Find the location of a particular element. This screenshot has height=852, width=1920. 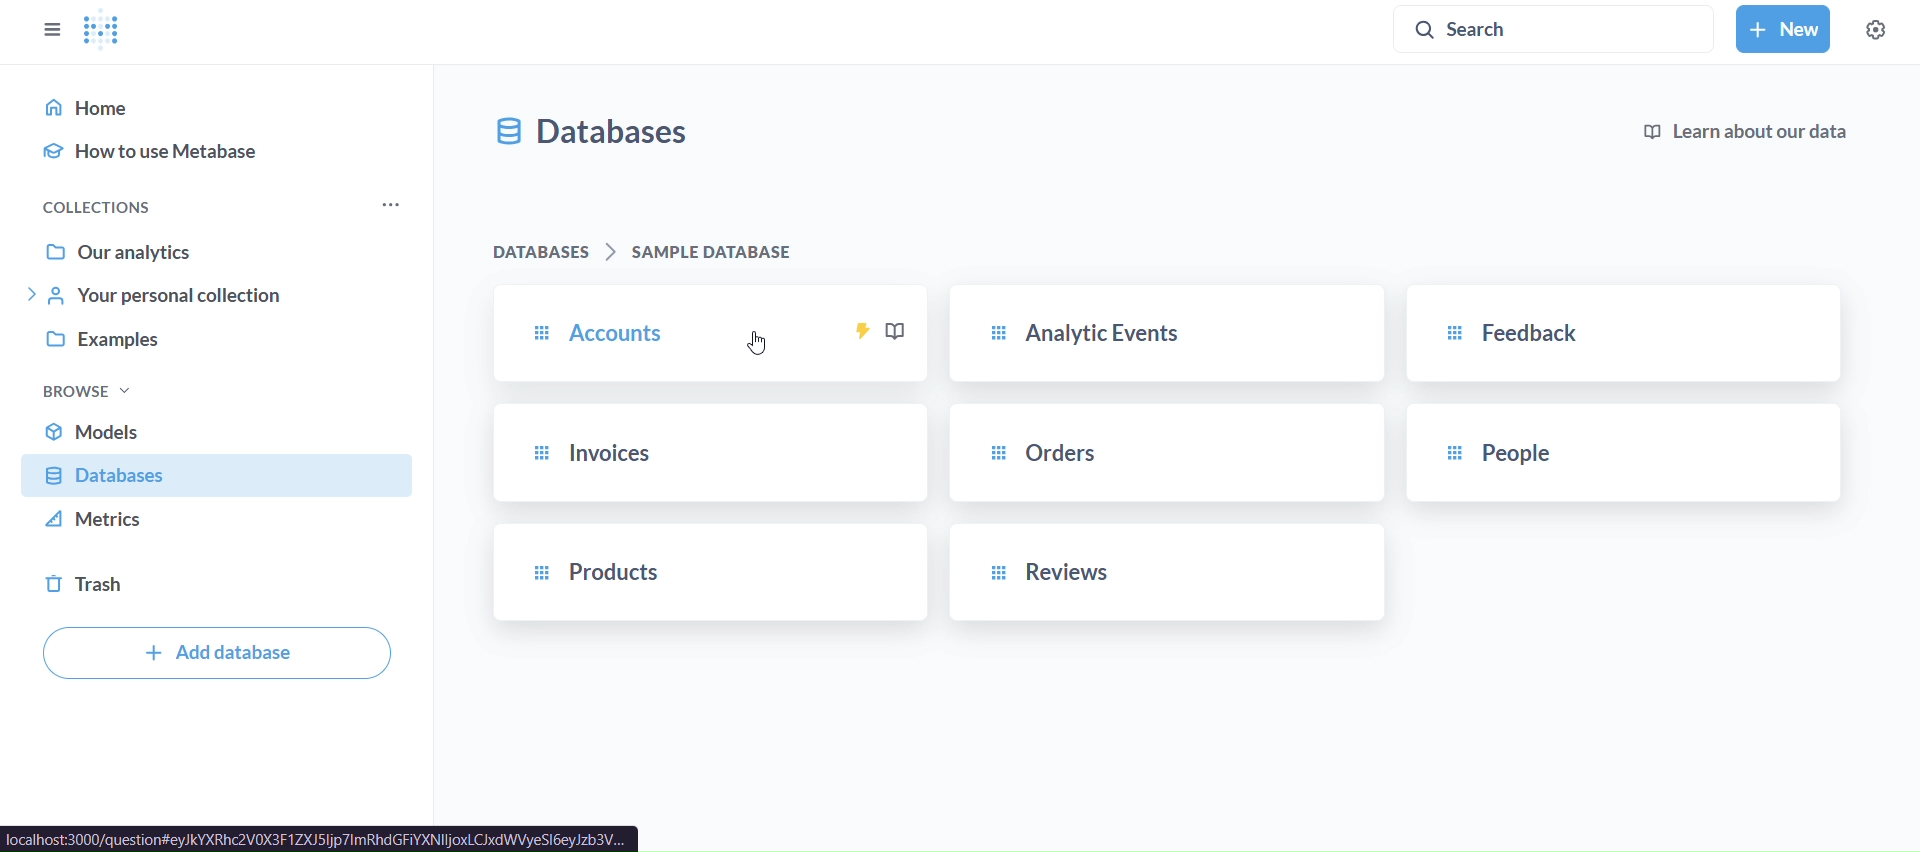

url is located at coordinates (323, 839).